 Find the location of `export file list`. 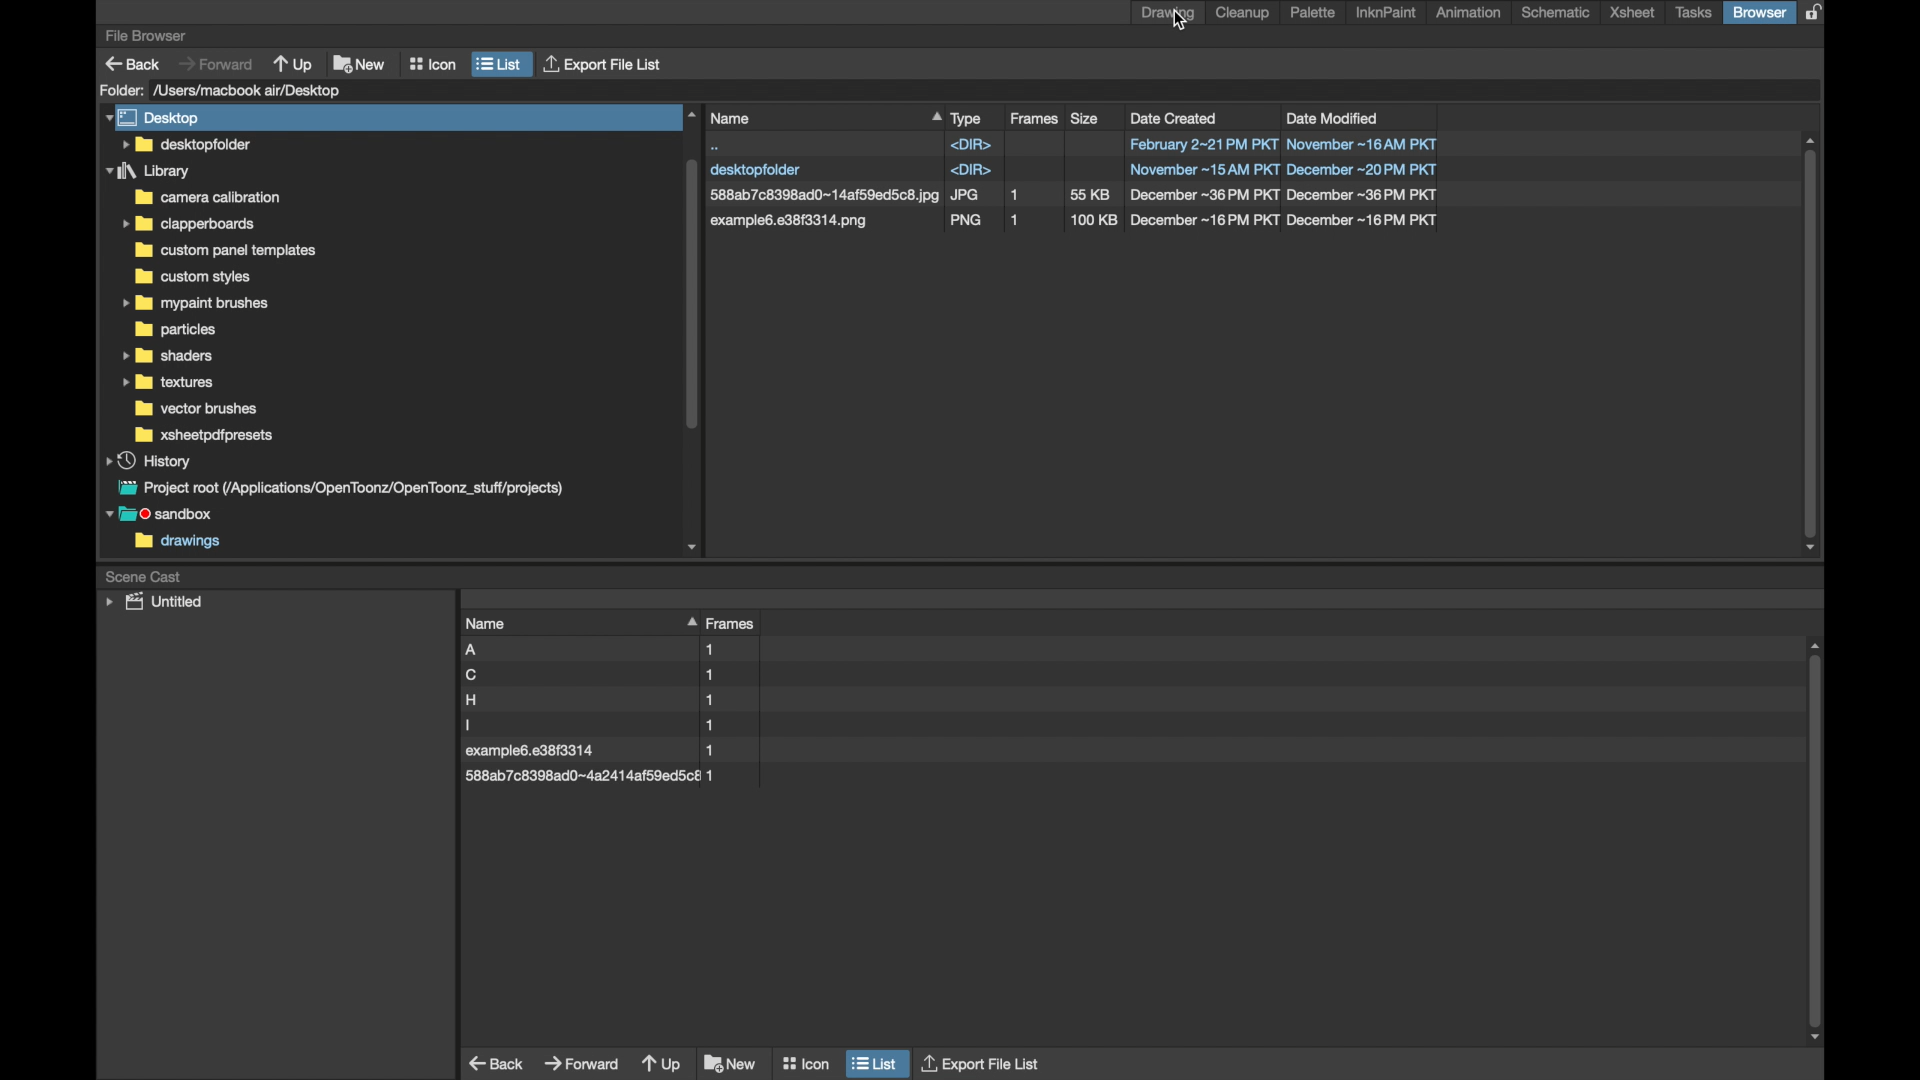

export file list is located at coordinates (982, 1062).